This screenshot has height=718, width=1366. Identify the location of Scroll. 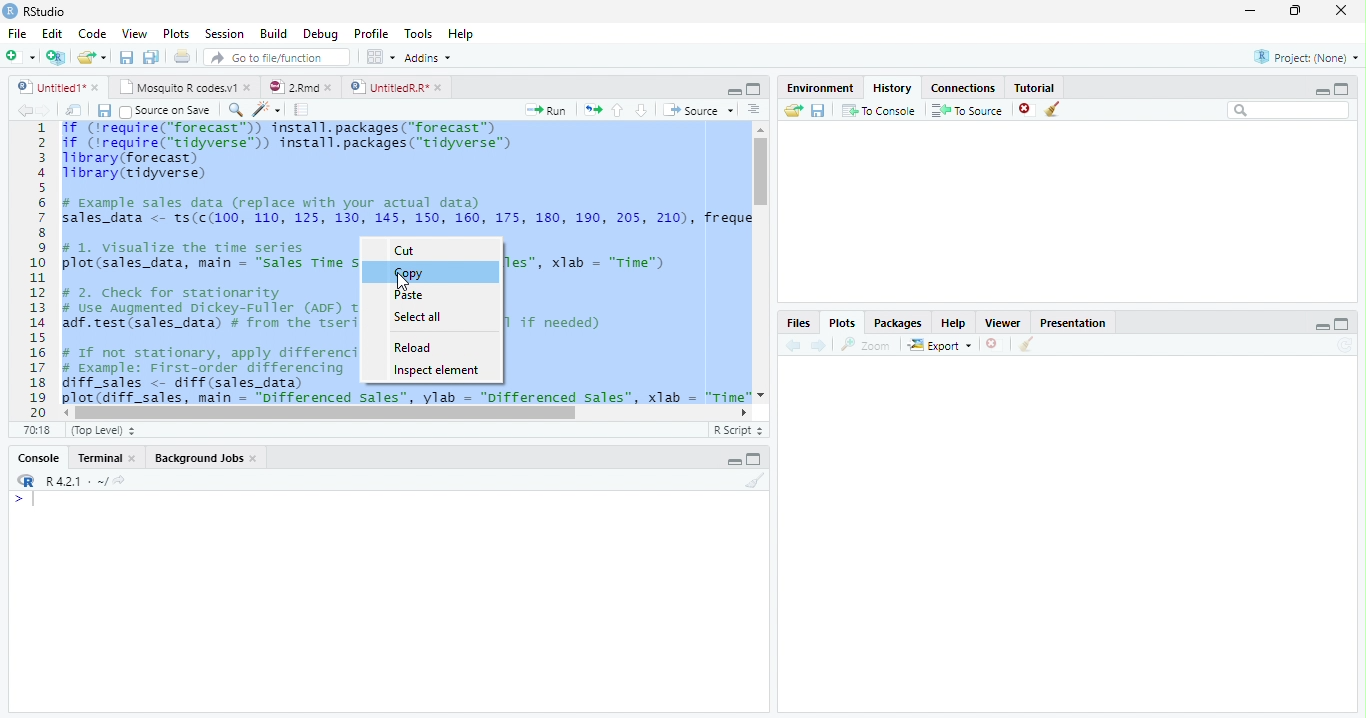
(761, 262).